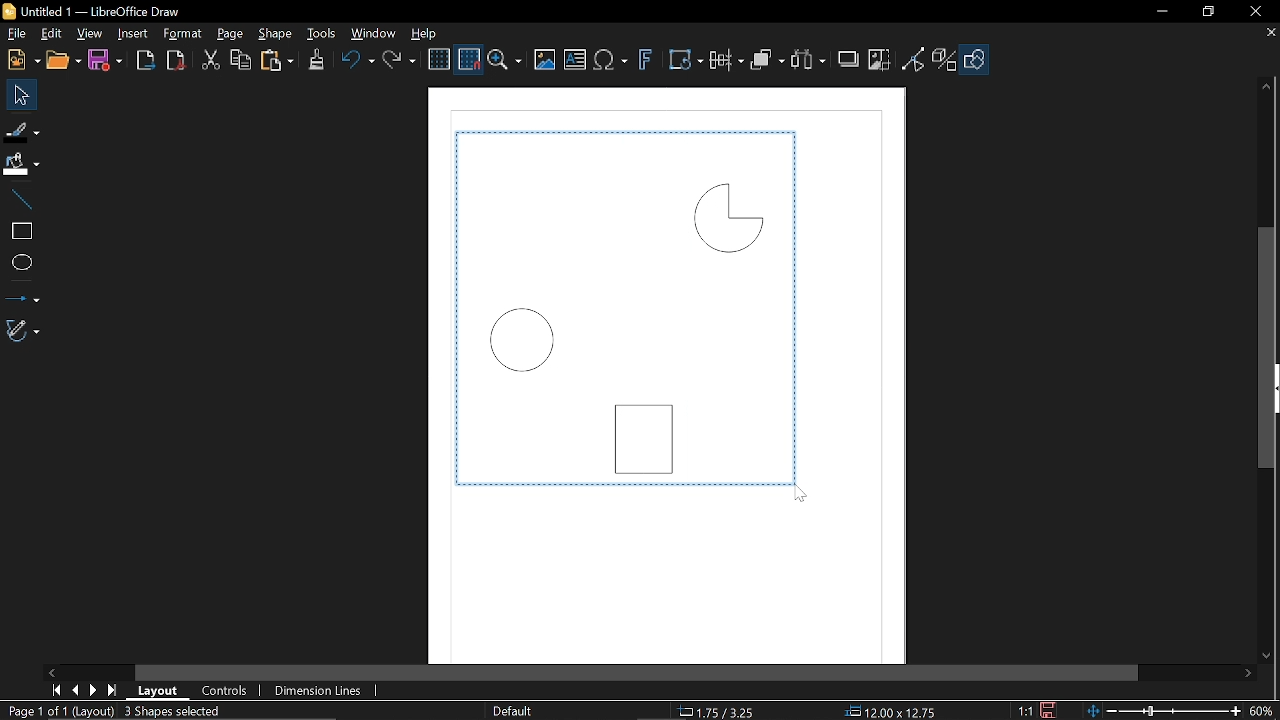 Image resolution: width=1280 pixels, height=720 pixels. What do you see at coordinates (22, 61) in the screenshot?
I see `New` at bounding box center [22, 61].